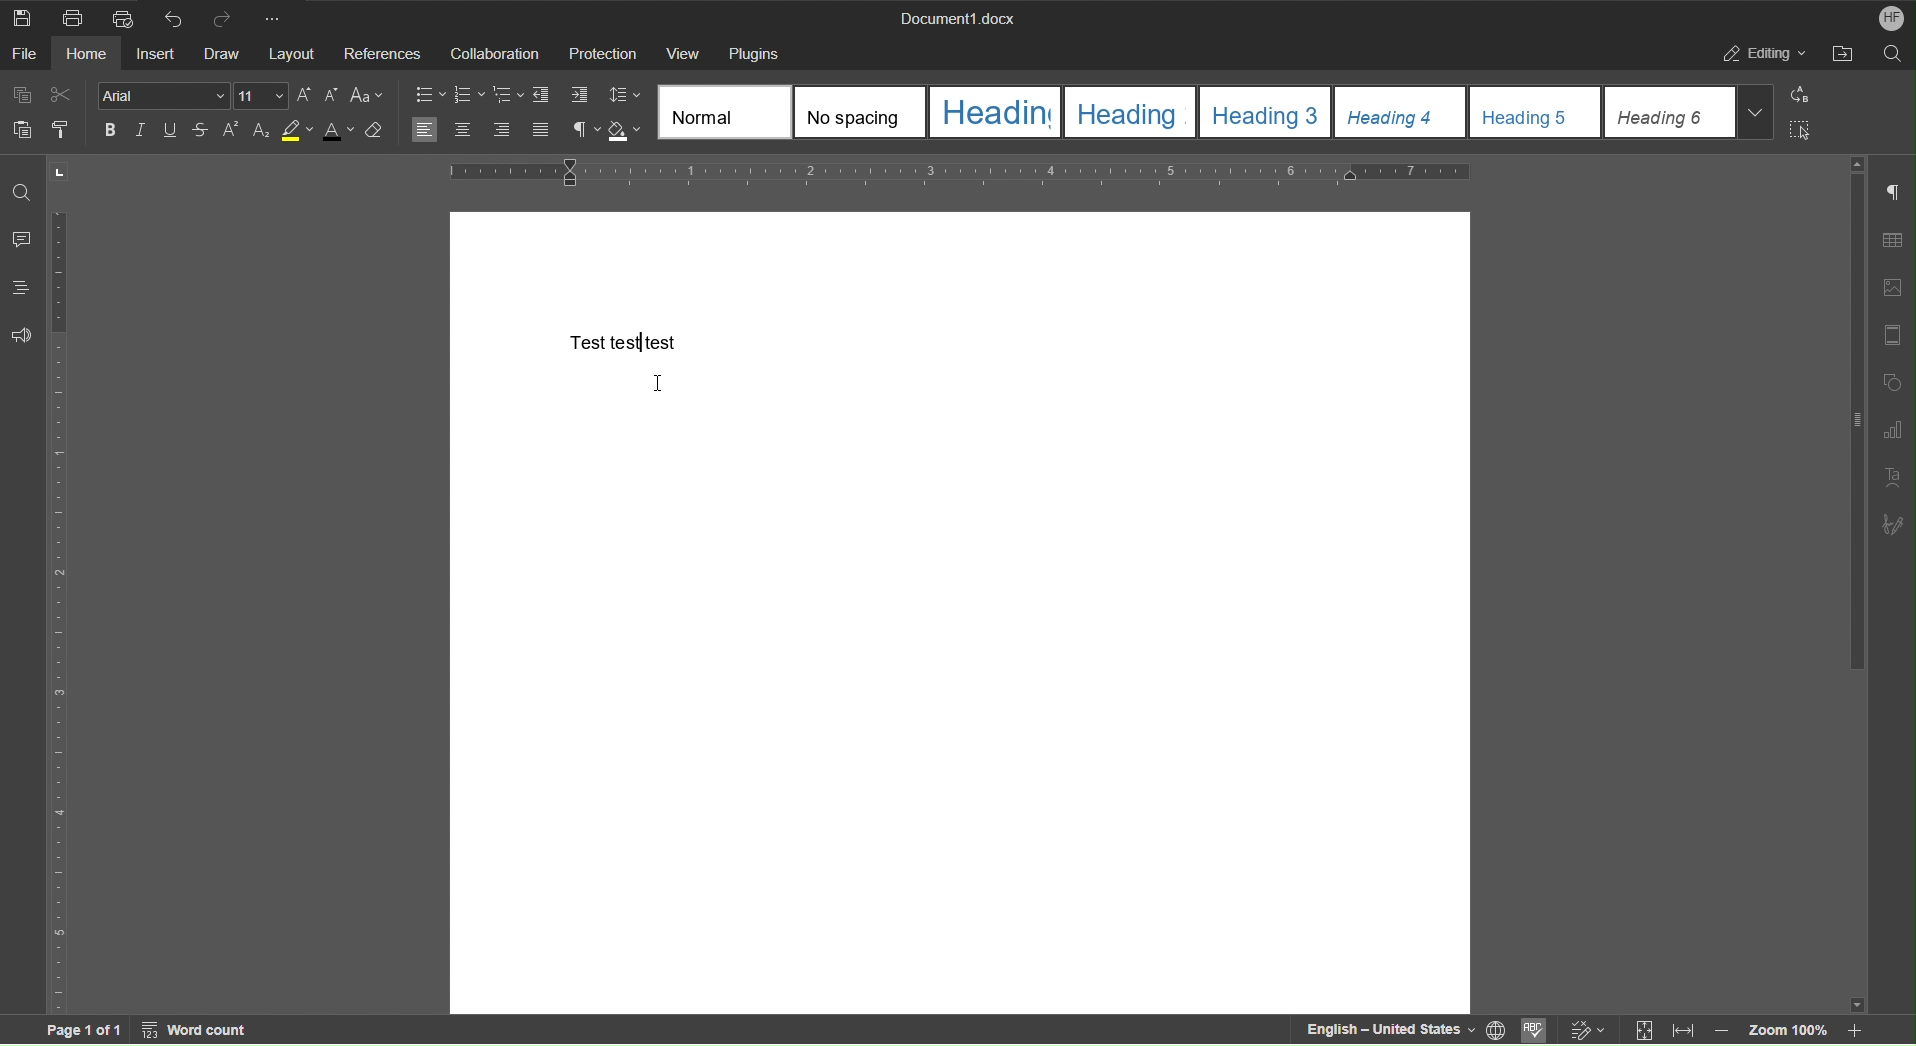 The height and width of the screenshot is (1046, 1916). Describe the element at coordinates (1891, 382) in the screenshot. I see `Shape Settings` at that location.